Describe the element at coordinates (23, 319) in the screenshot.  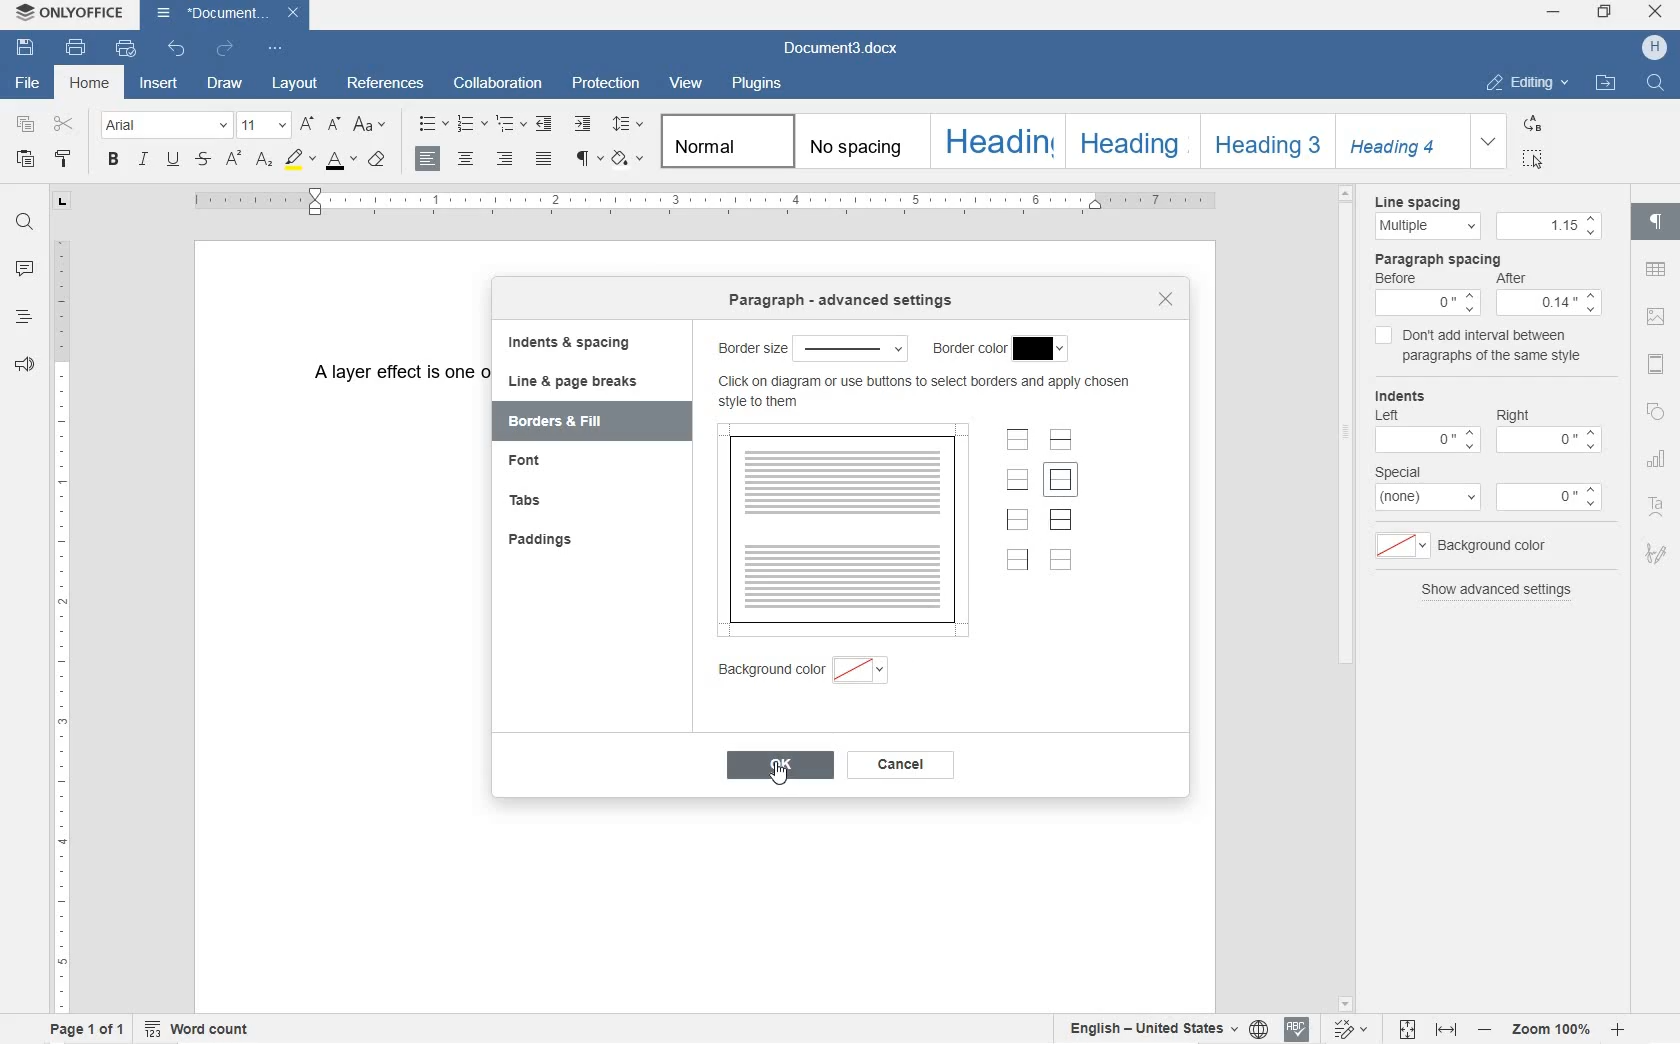
I see `HEADINGS` at that location.